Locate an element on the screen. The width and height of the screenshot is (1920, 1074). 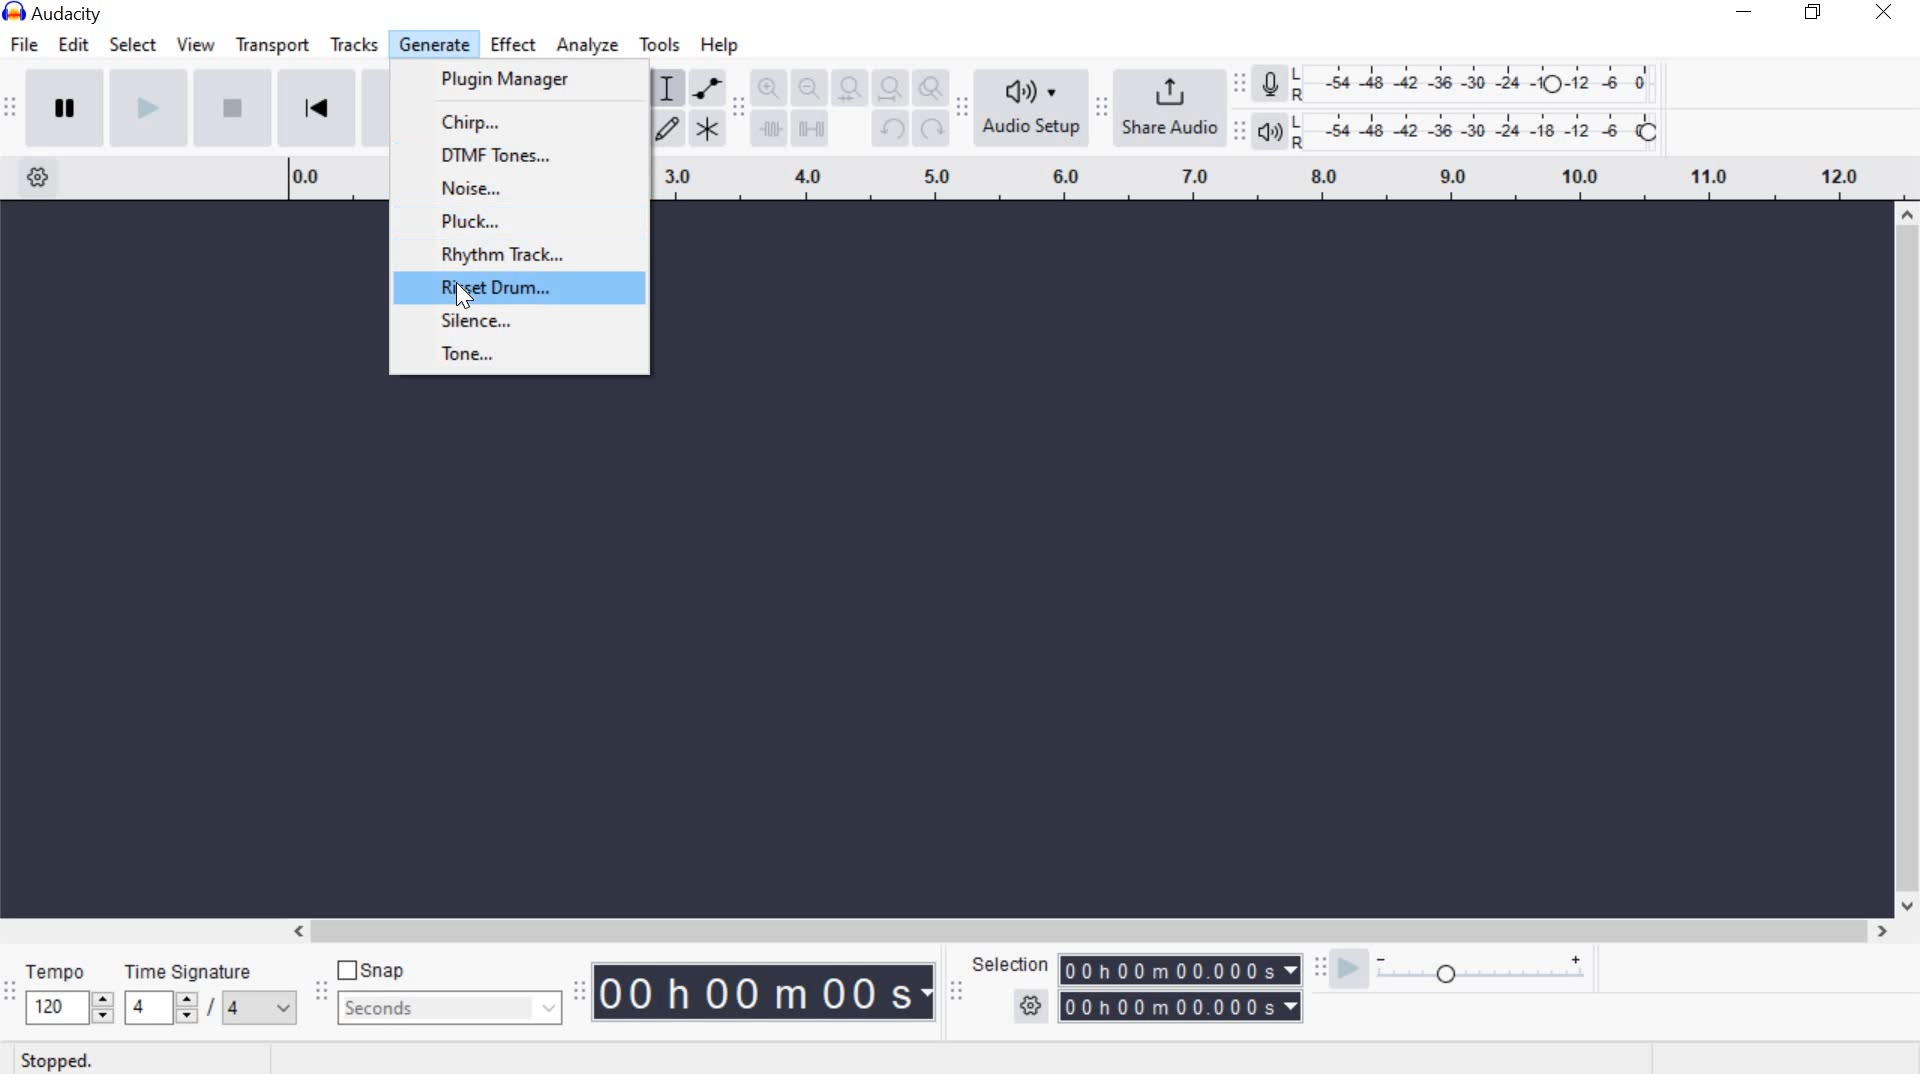
Looping Region is located at coordinates (1286, 180).